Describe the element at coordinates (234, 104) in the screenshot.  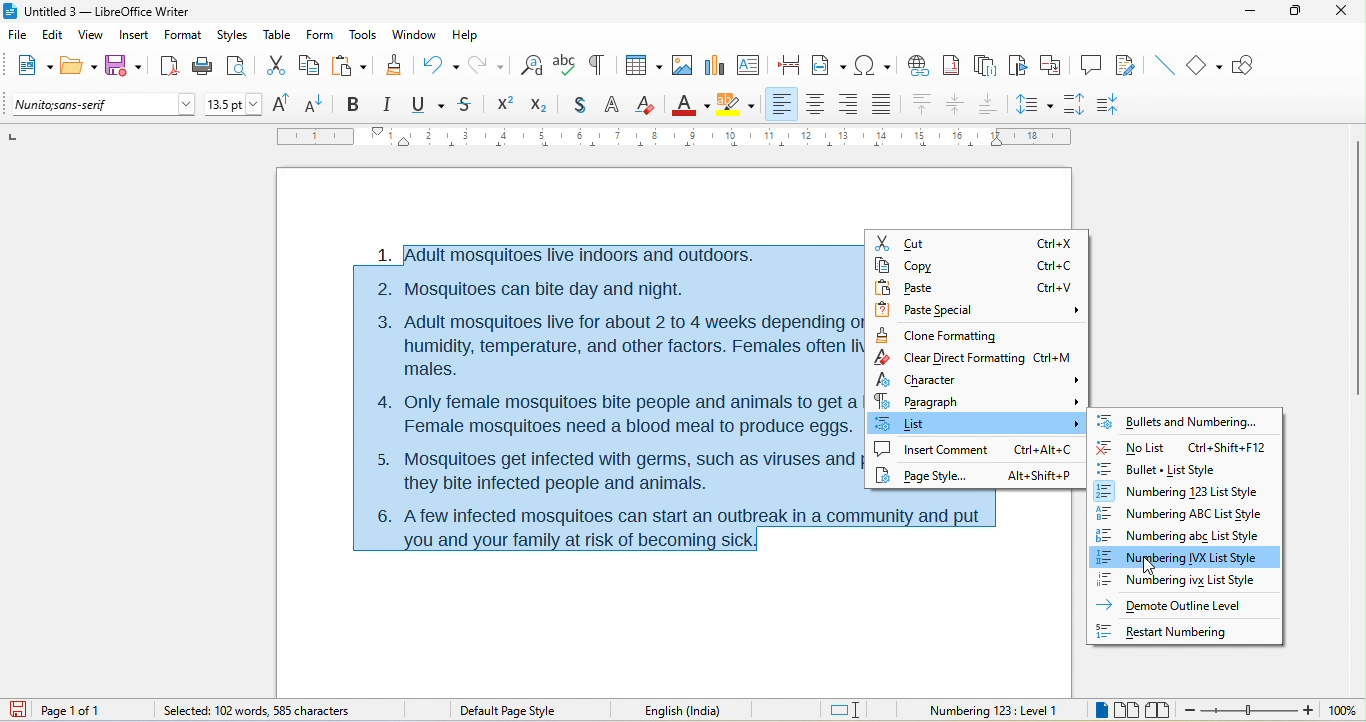
I see `font size` at that location.